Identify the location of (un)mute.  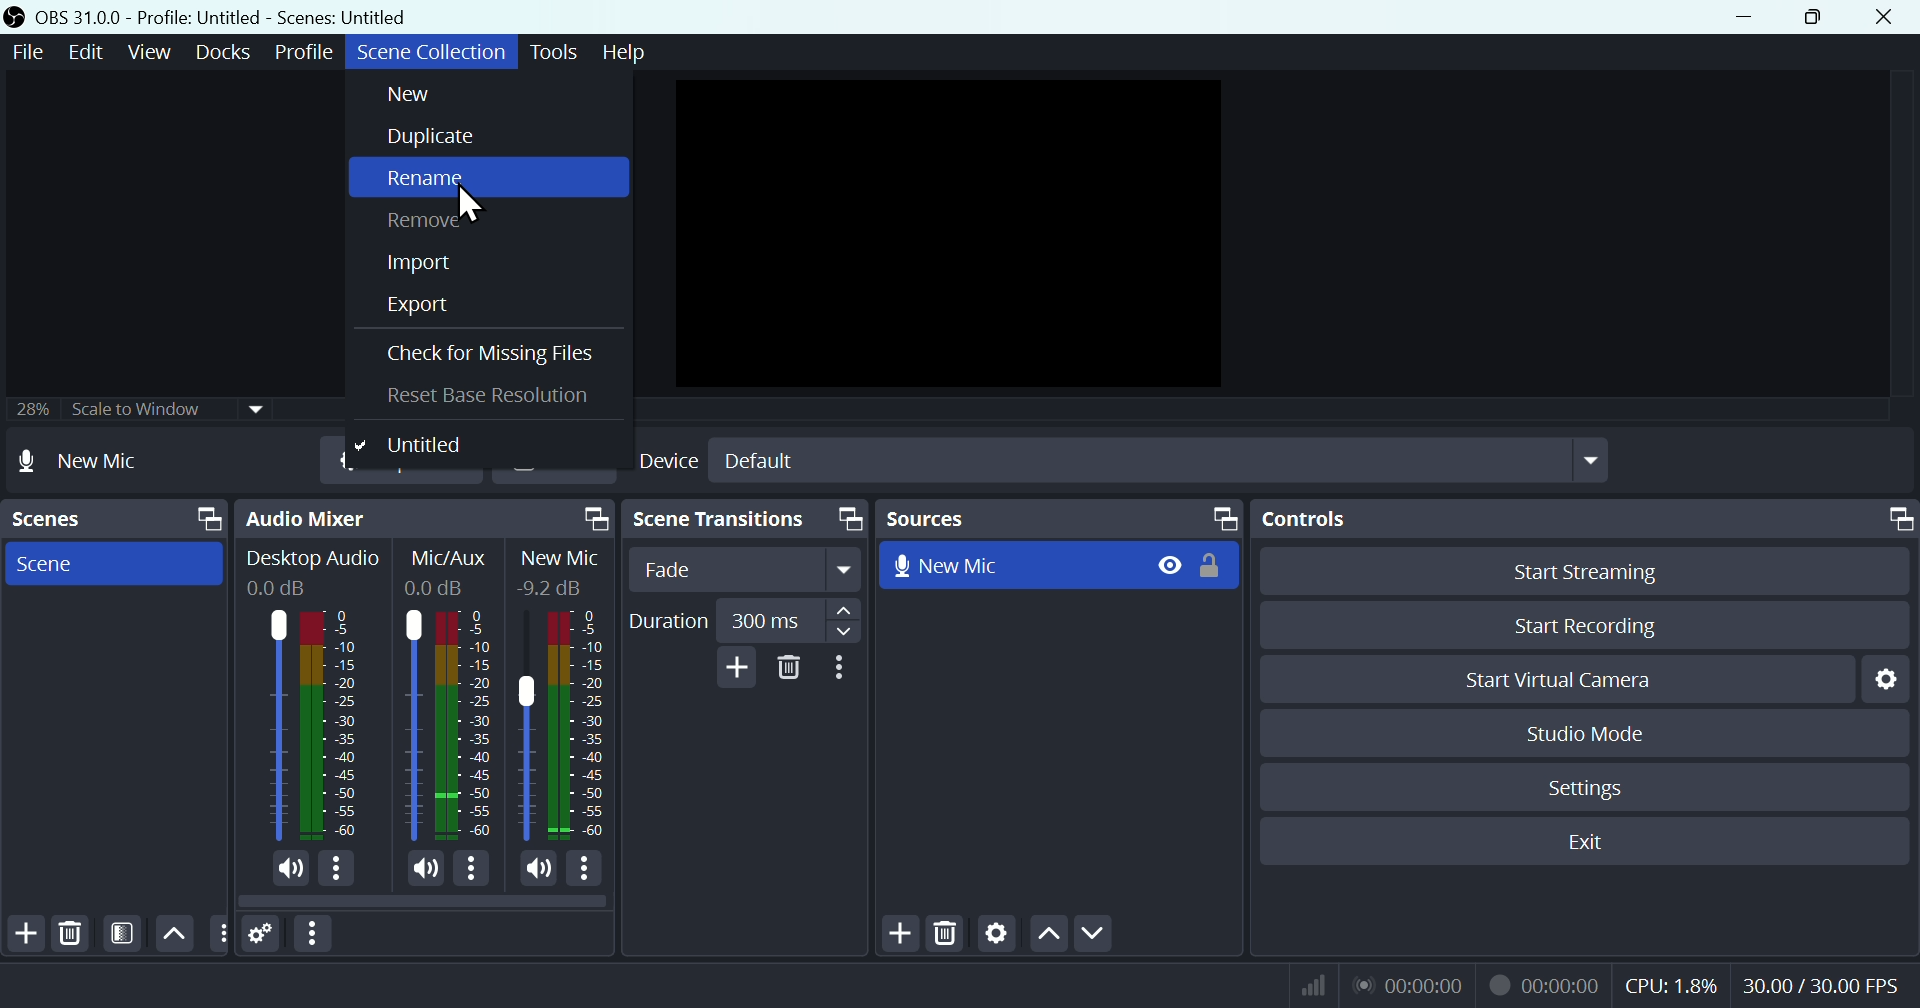
(291, 869).